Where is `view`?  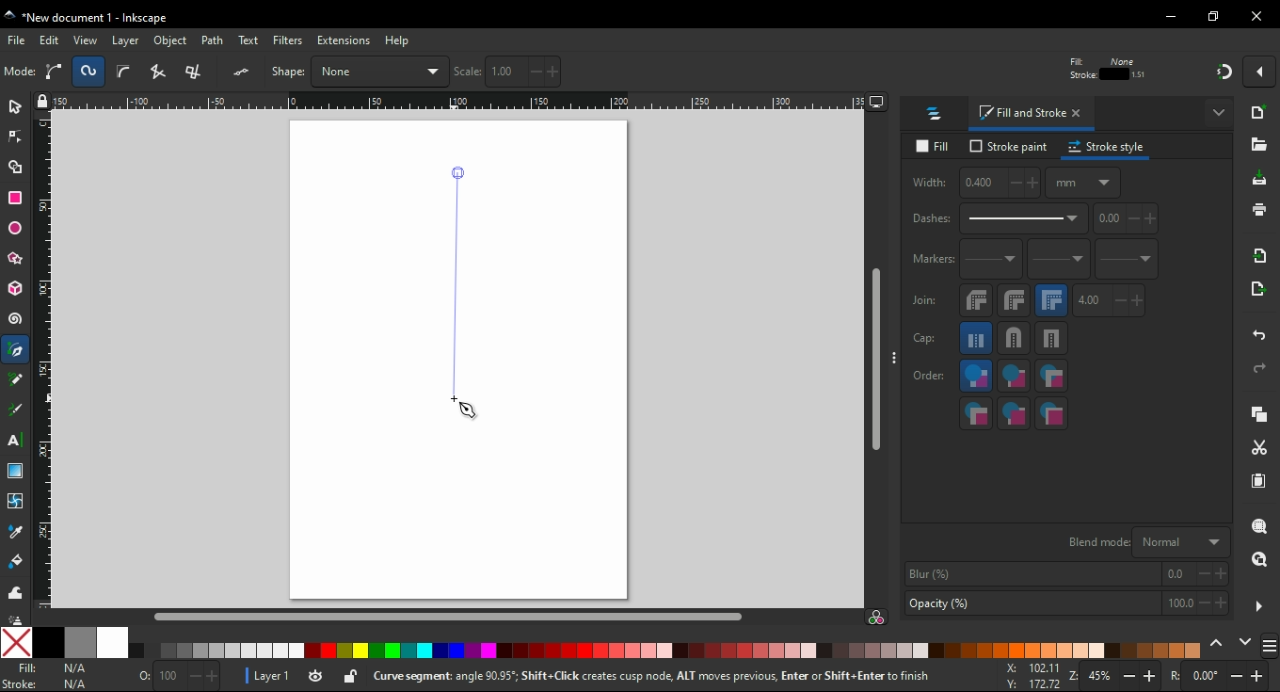 view is located at coordinates (86, 40).